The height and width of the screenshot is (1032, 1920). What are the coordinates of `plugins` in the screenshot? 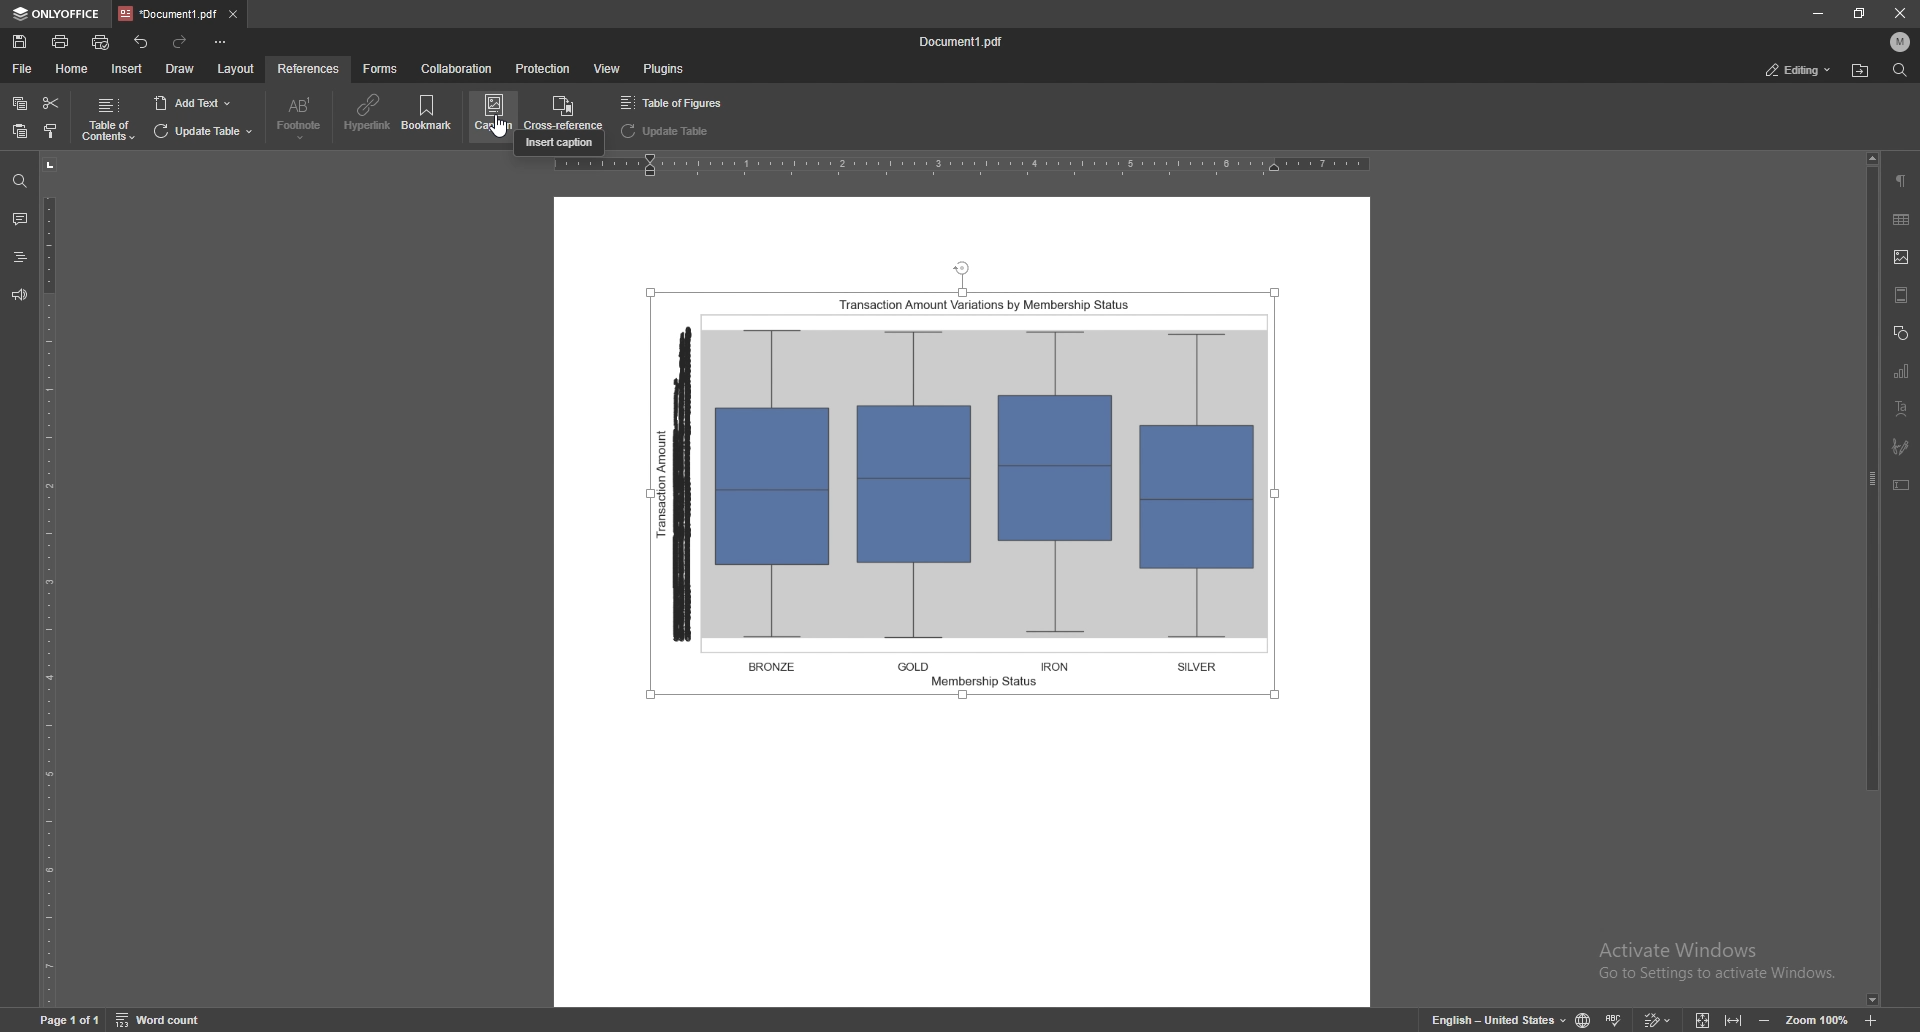 It's located at (662, 69).